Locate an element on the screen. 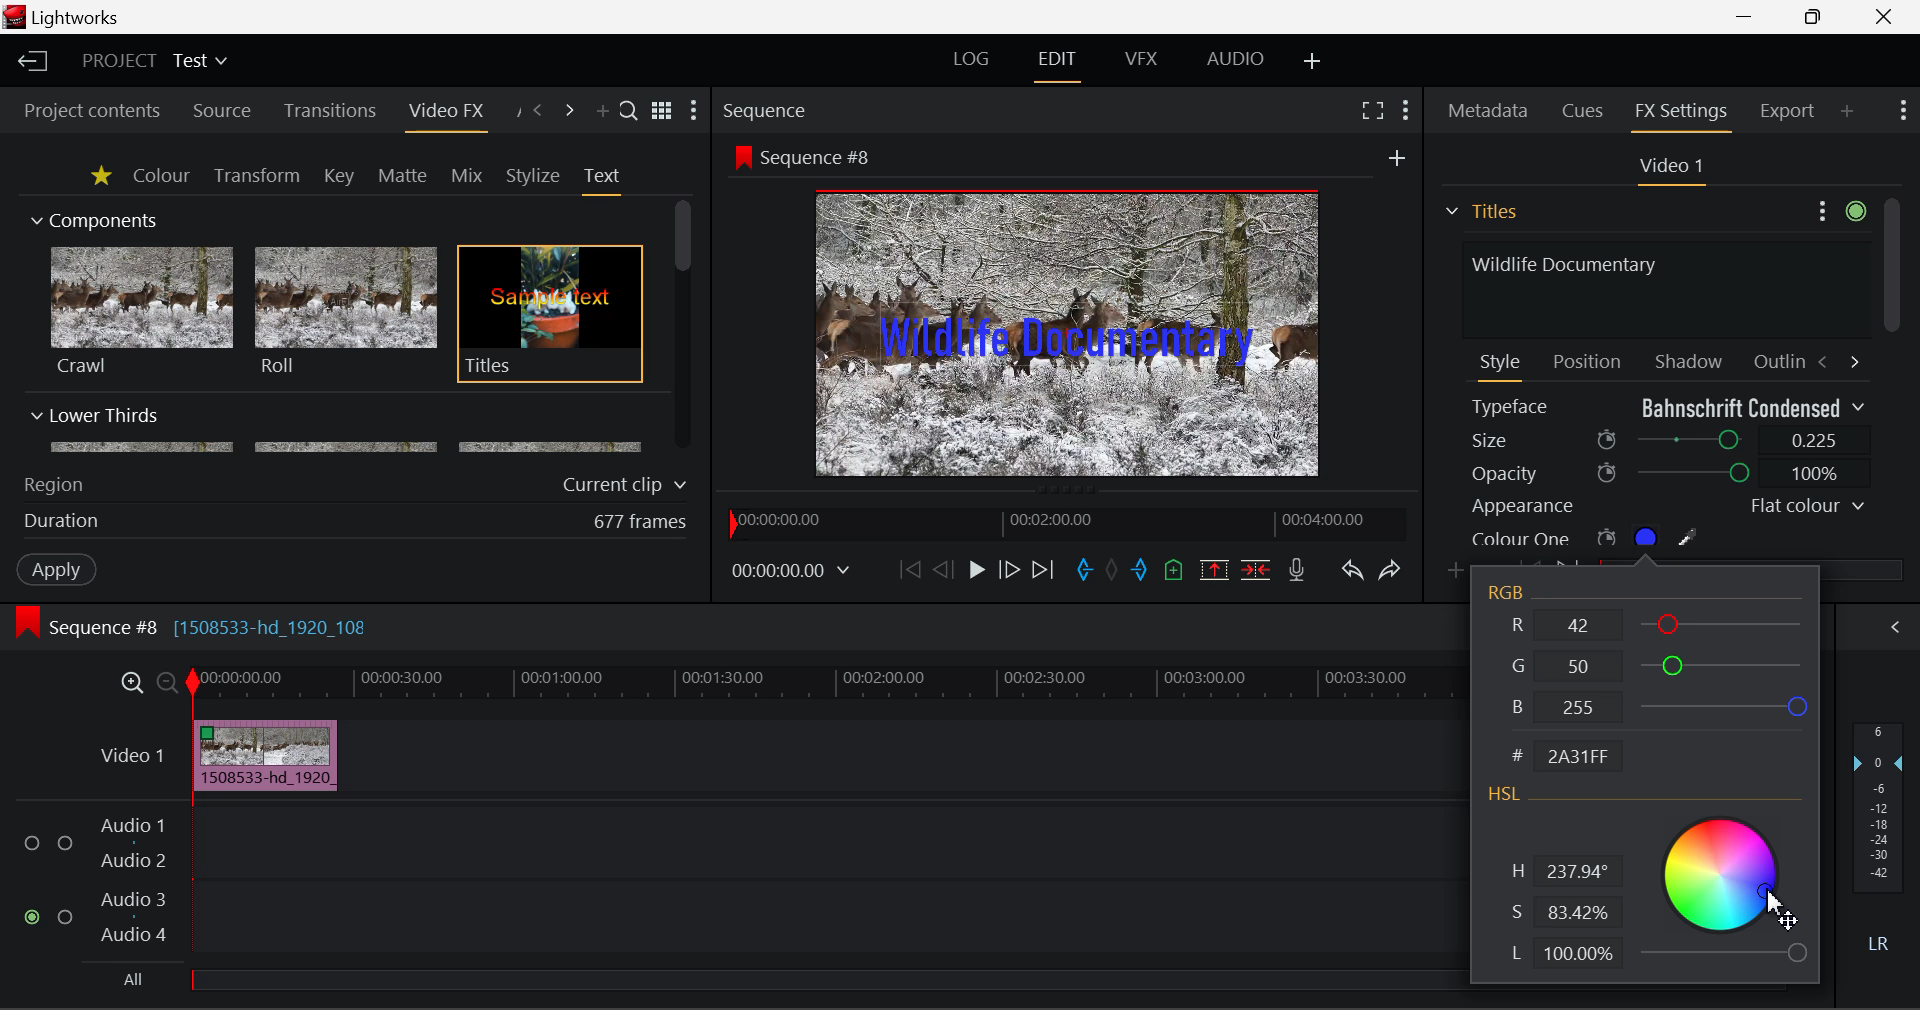 Image resolution: width=1920 pixels, height=1010 pixels. G is located at coordinates (1658, 662).